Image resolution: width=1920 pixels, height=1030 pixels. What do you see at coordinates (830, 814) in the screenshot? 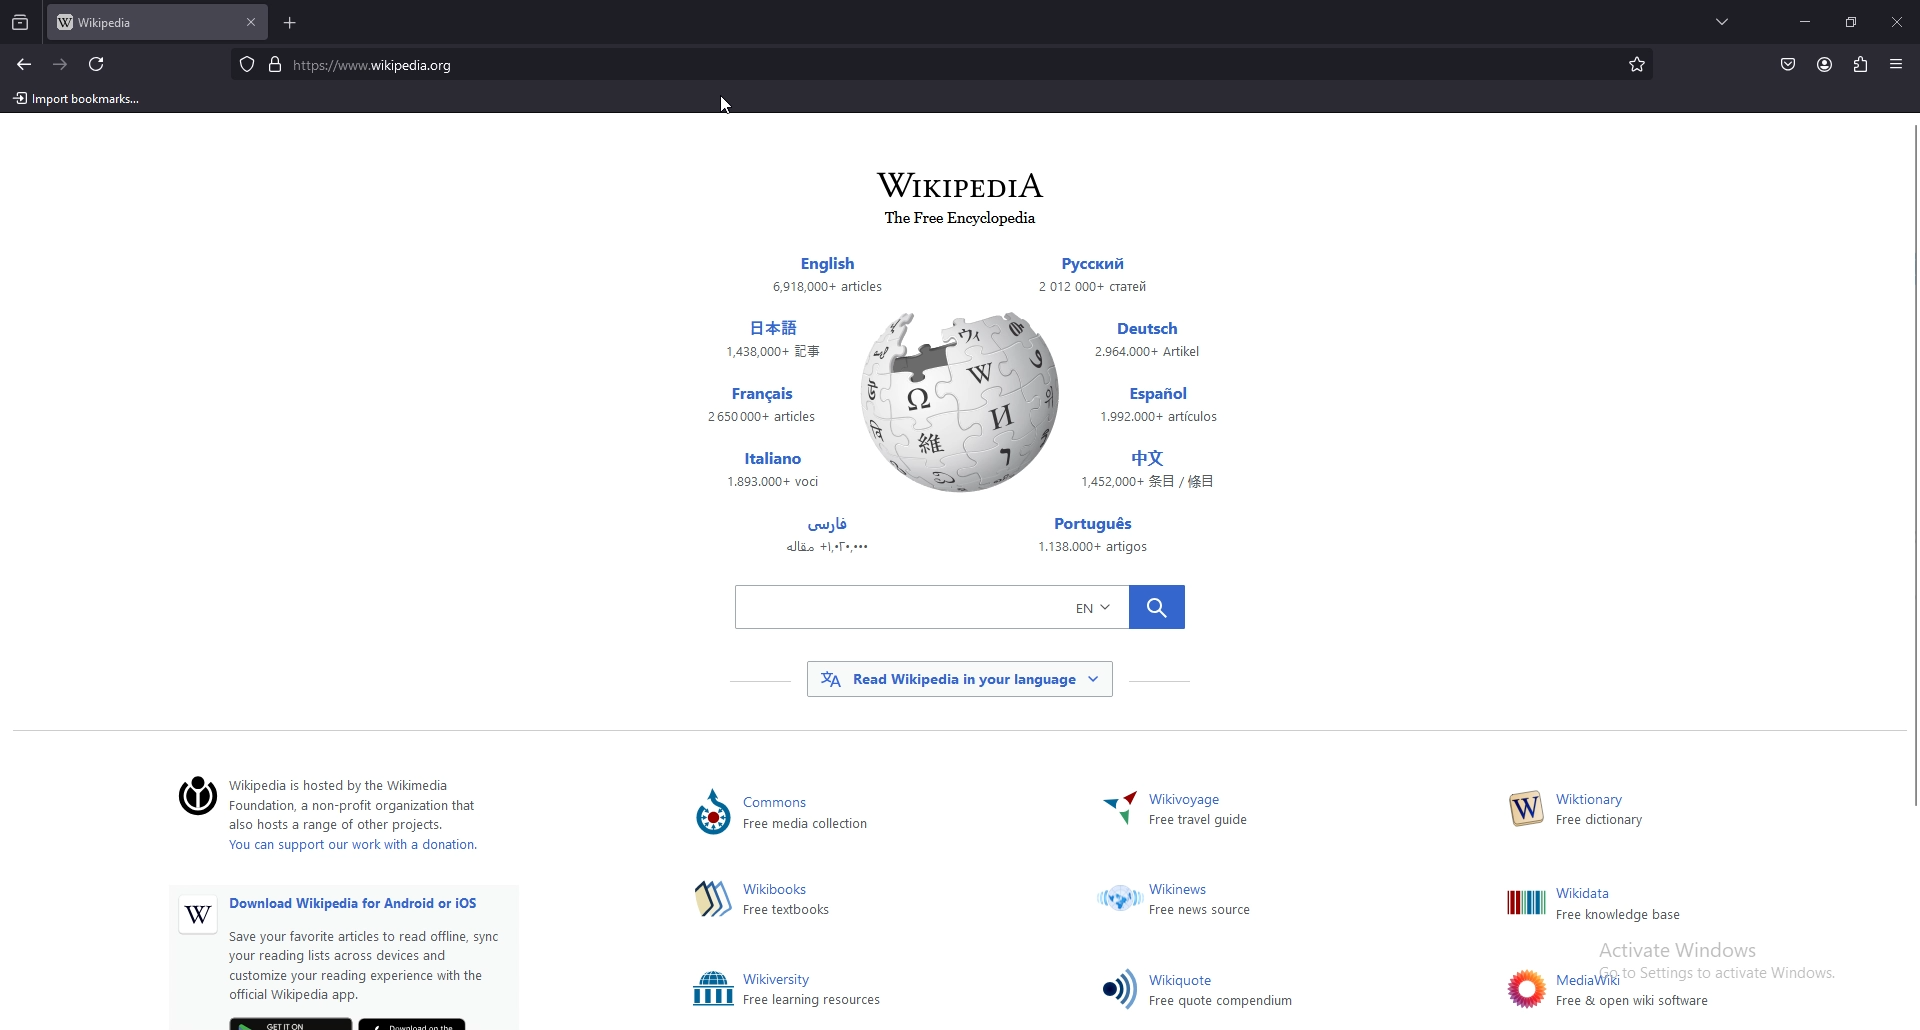
I see `Lommons
) Free media collection` at bounding box center [830, 814].